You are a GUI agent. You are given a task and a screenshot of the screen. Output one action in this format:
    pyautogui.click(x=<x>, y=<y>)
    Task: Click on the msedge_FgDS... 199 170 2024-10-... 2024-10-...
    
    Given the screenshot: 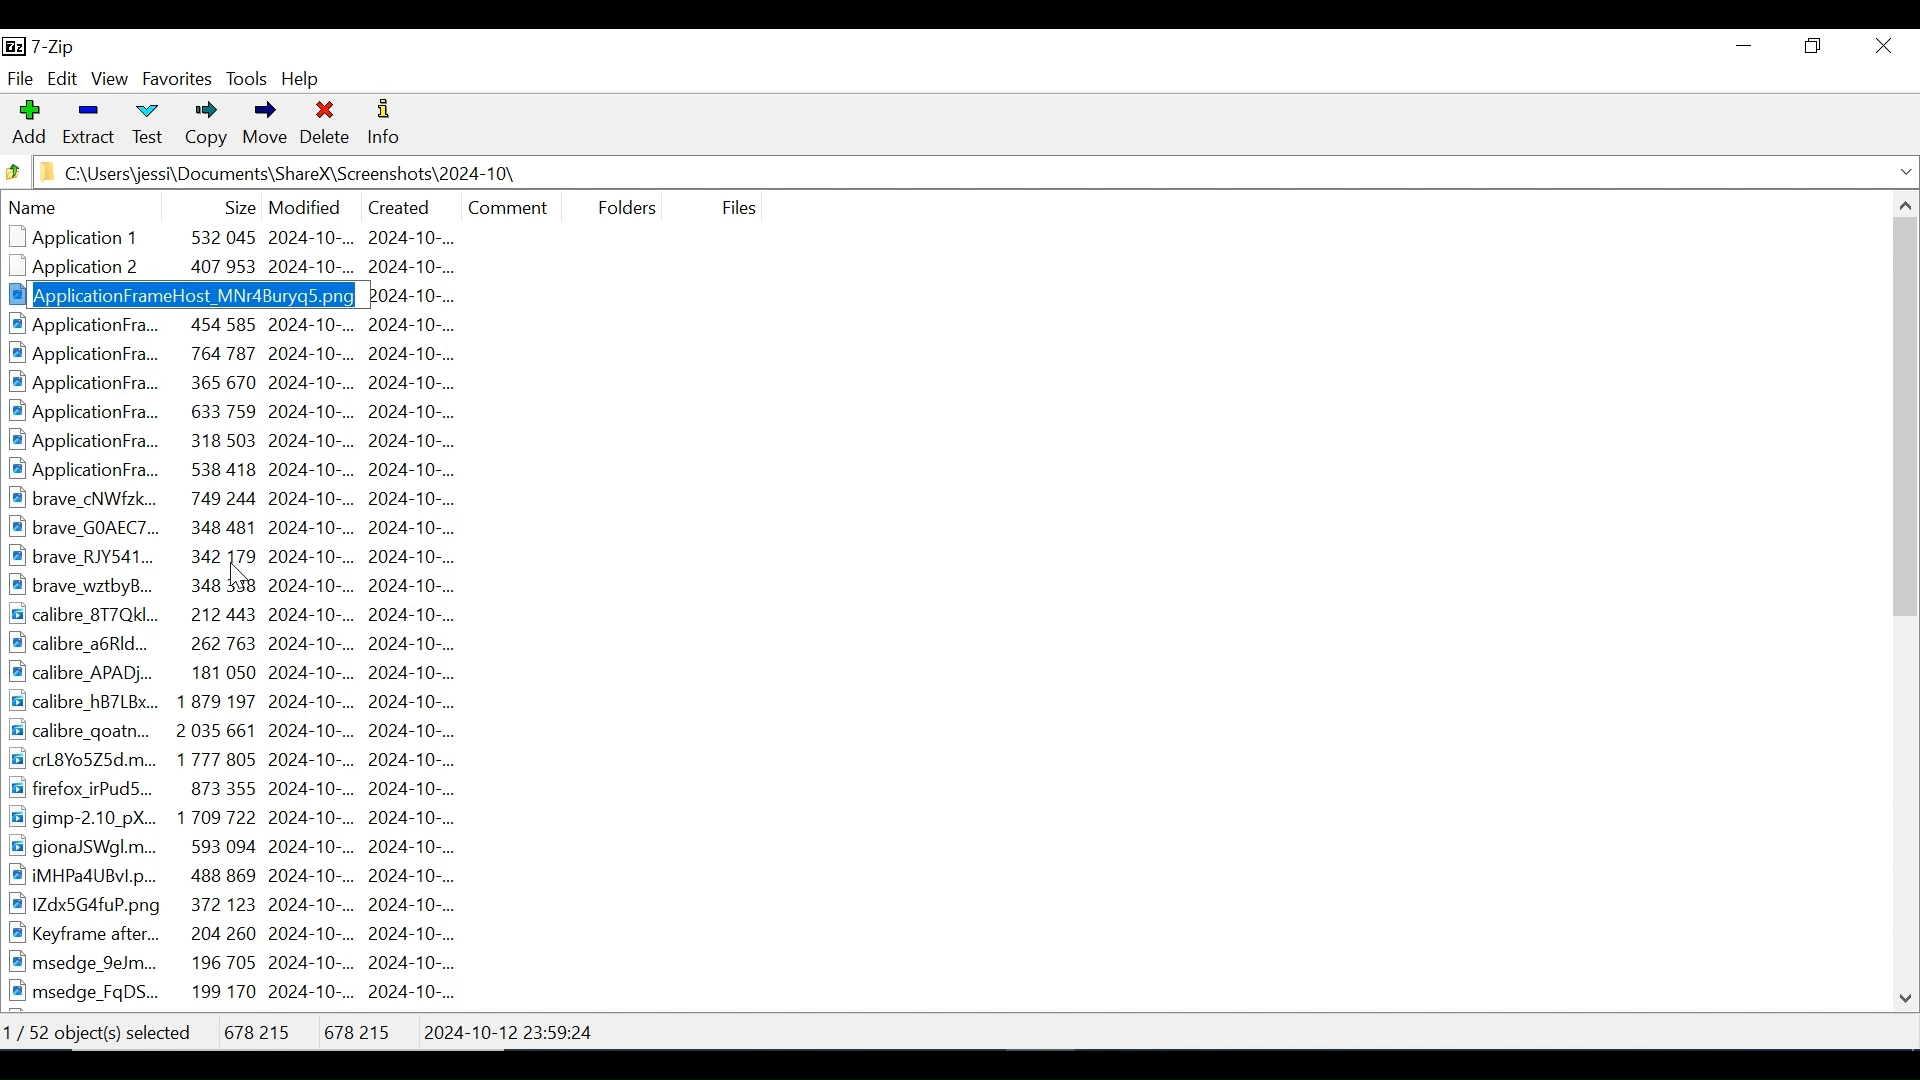 What is the action you would take?
    pyautogui.click(x=235, y=993)
    